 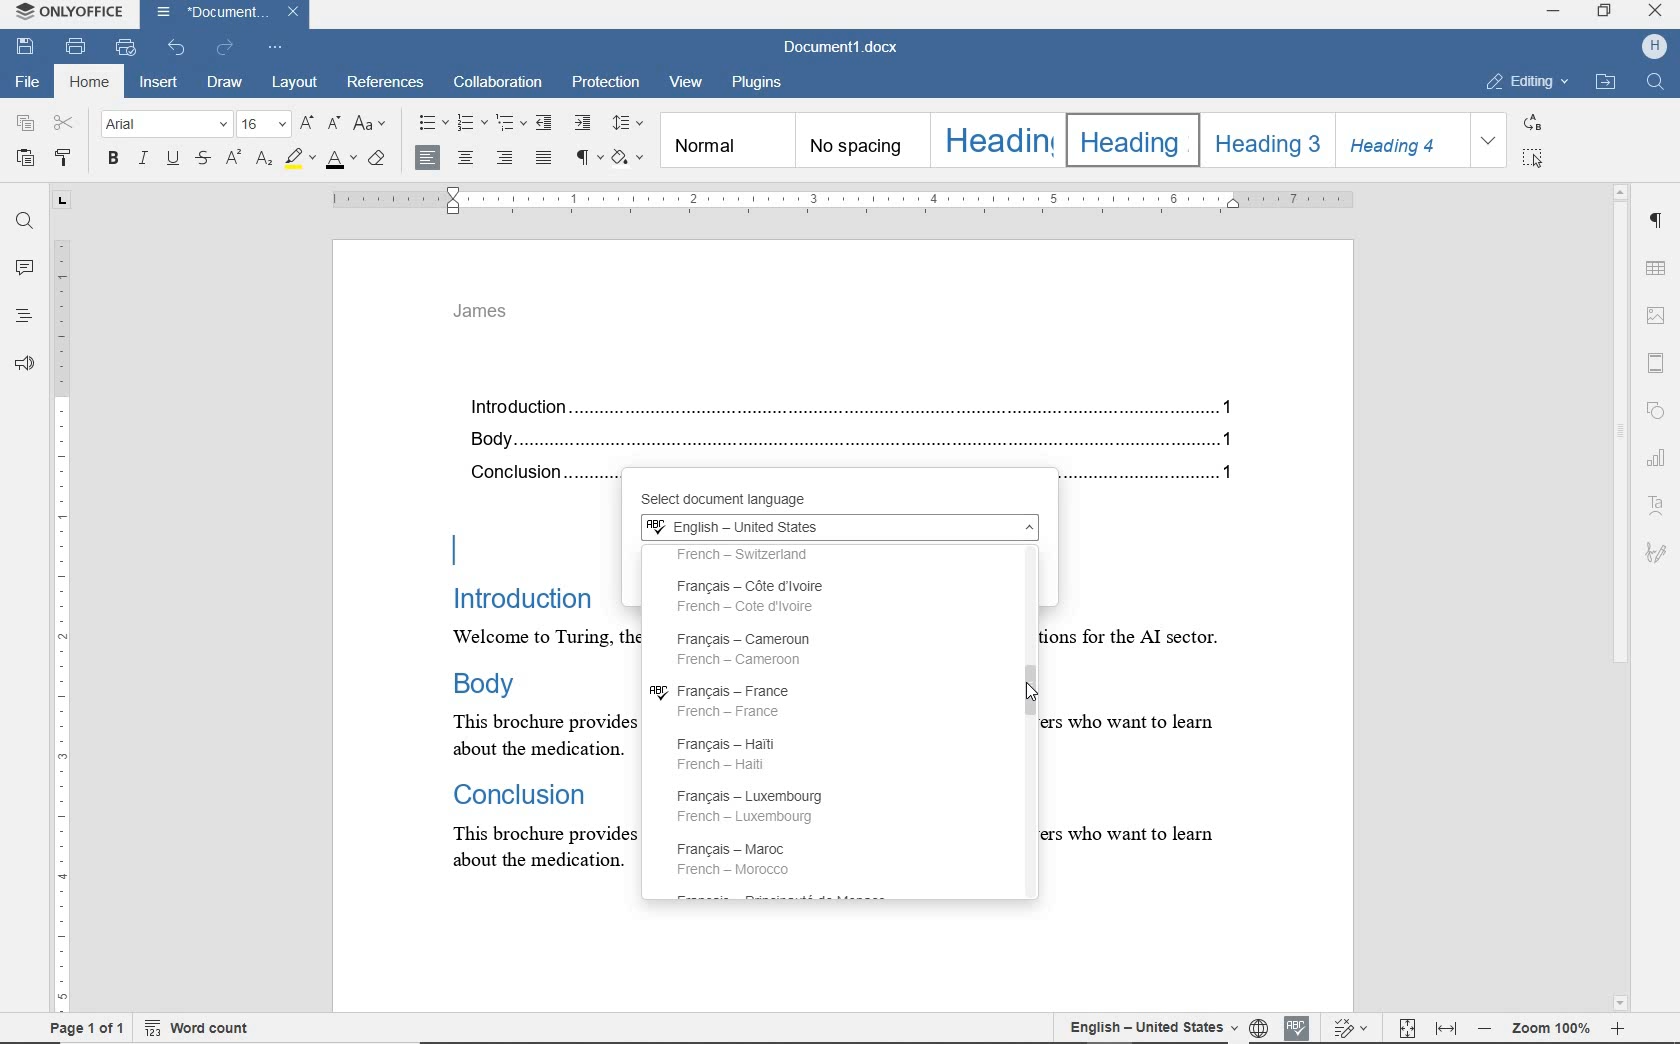 I want to click on bold, so click(x=112, y=160).